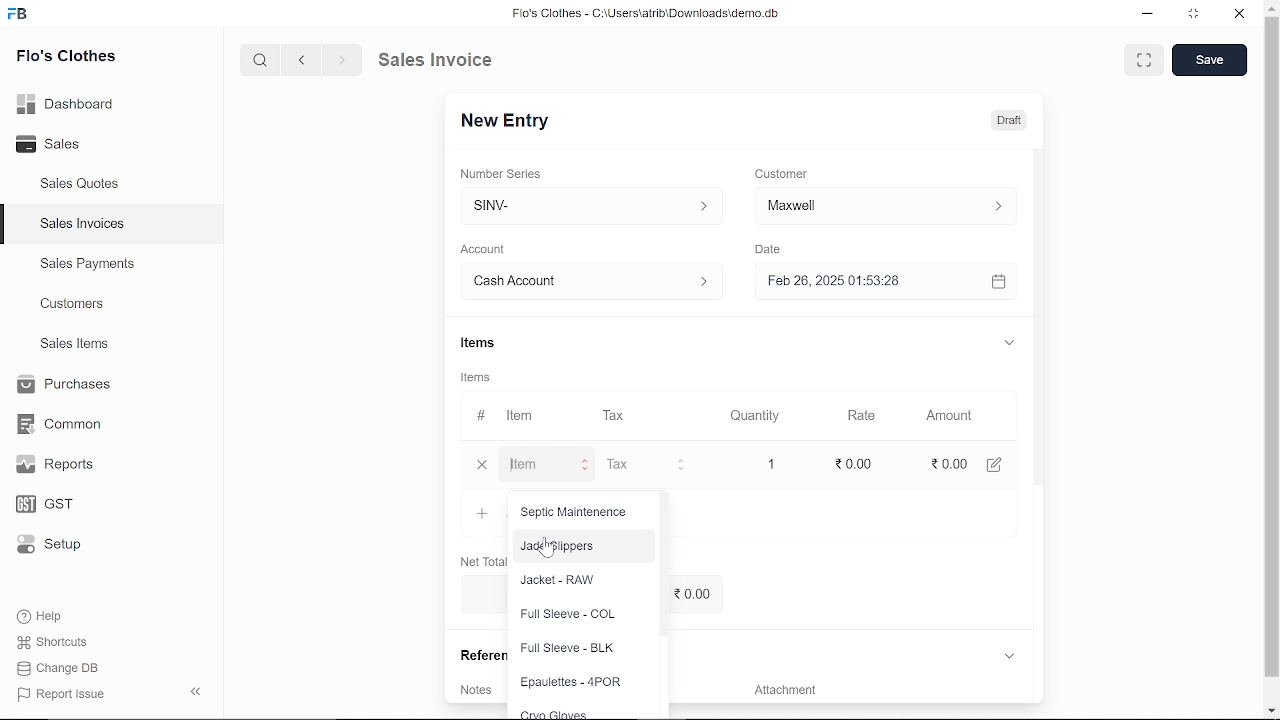 This screenshot has height=720, width=1280. What do you see at coordinates (262, 59) in the screenshot?
I see `search` at bounding box center [262, 59].